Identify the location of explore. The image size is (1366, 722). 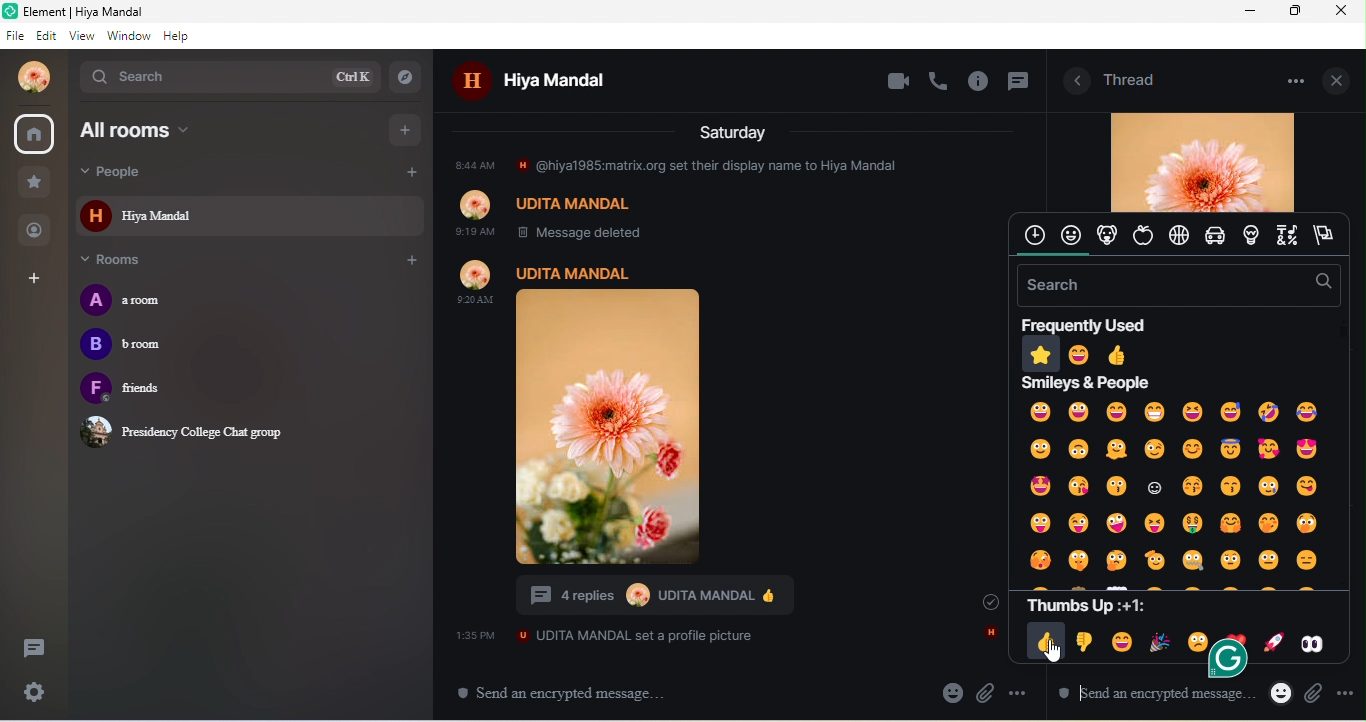
(409, 76).